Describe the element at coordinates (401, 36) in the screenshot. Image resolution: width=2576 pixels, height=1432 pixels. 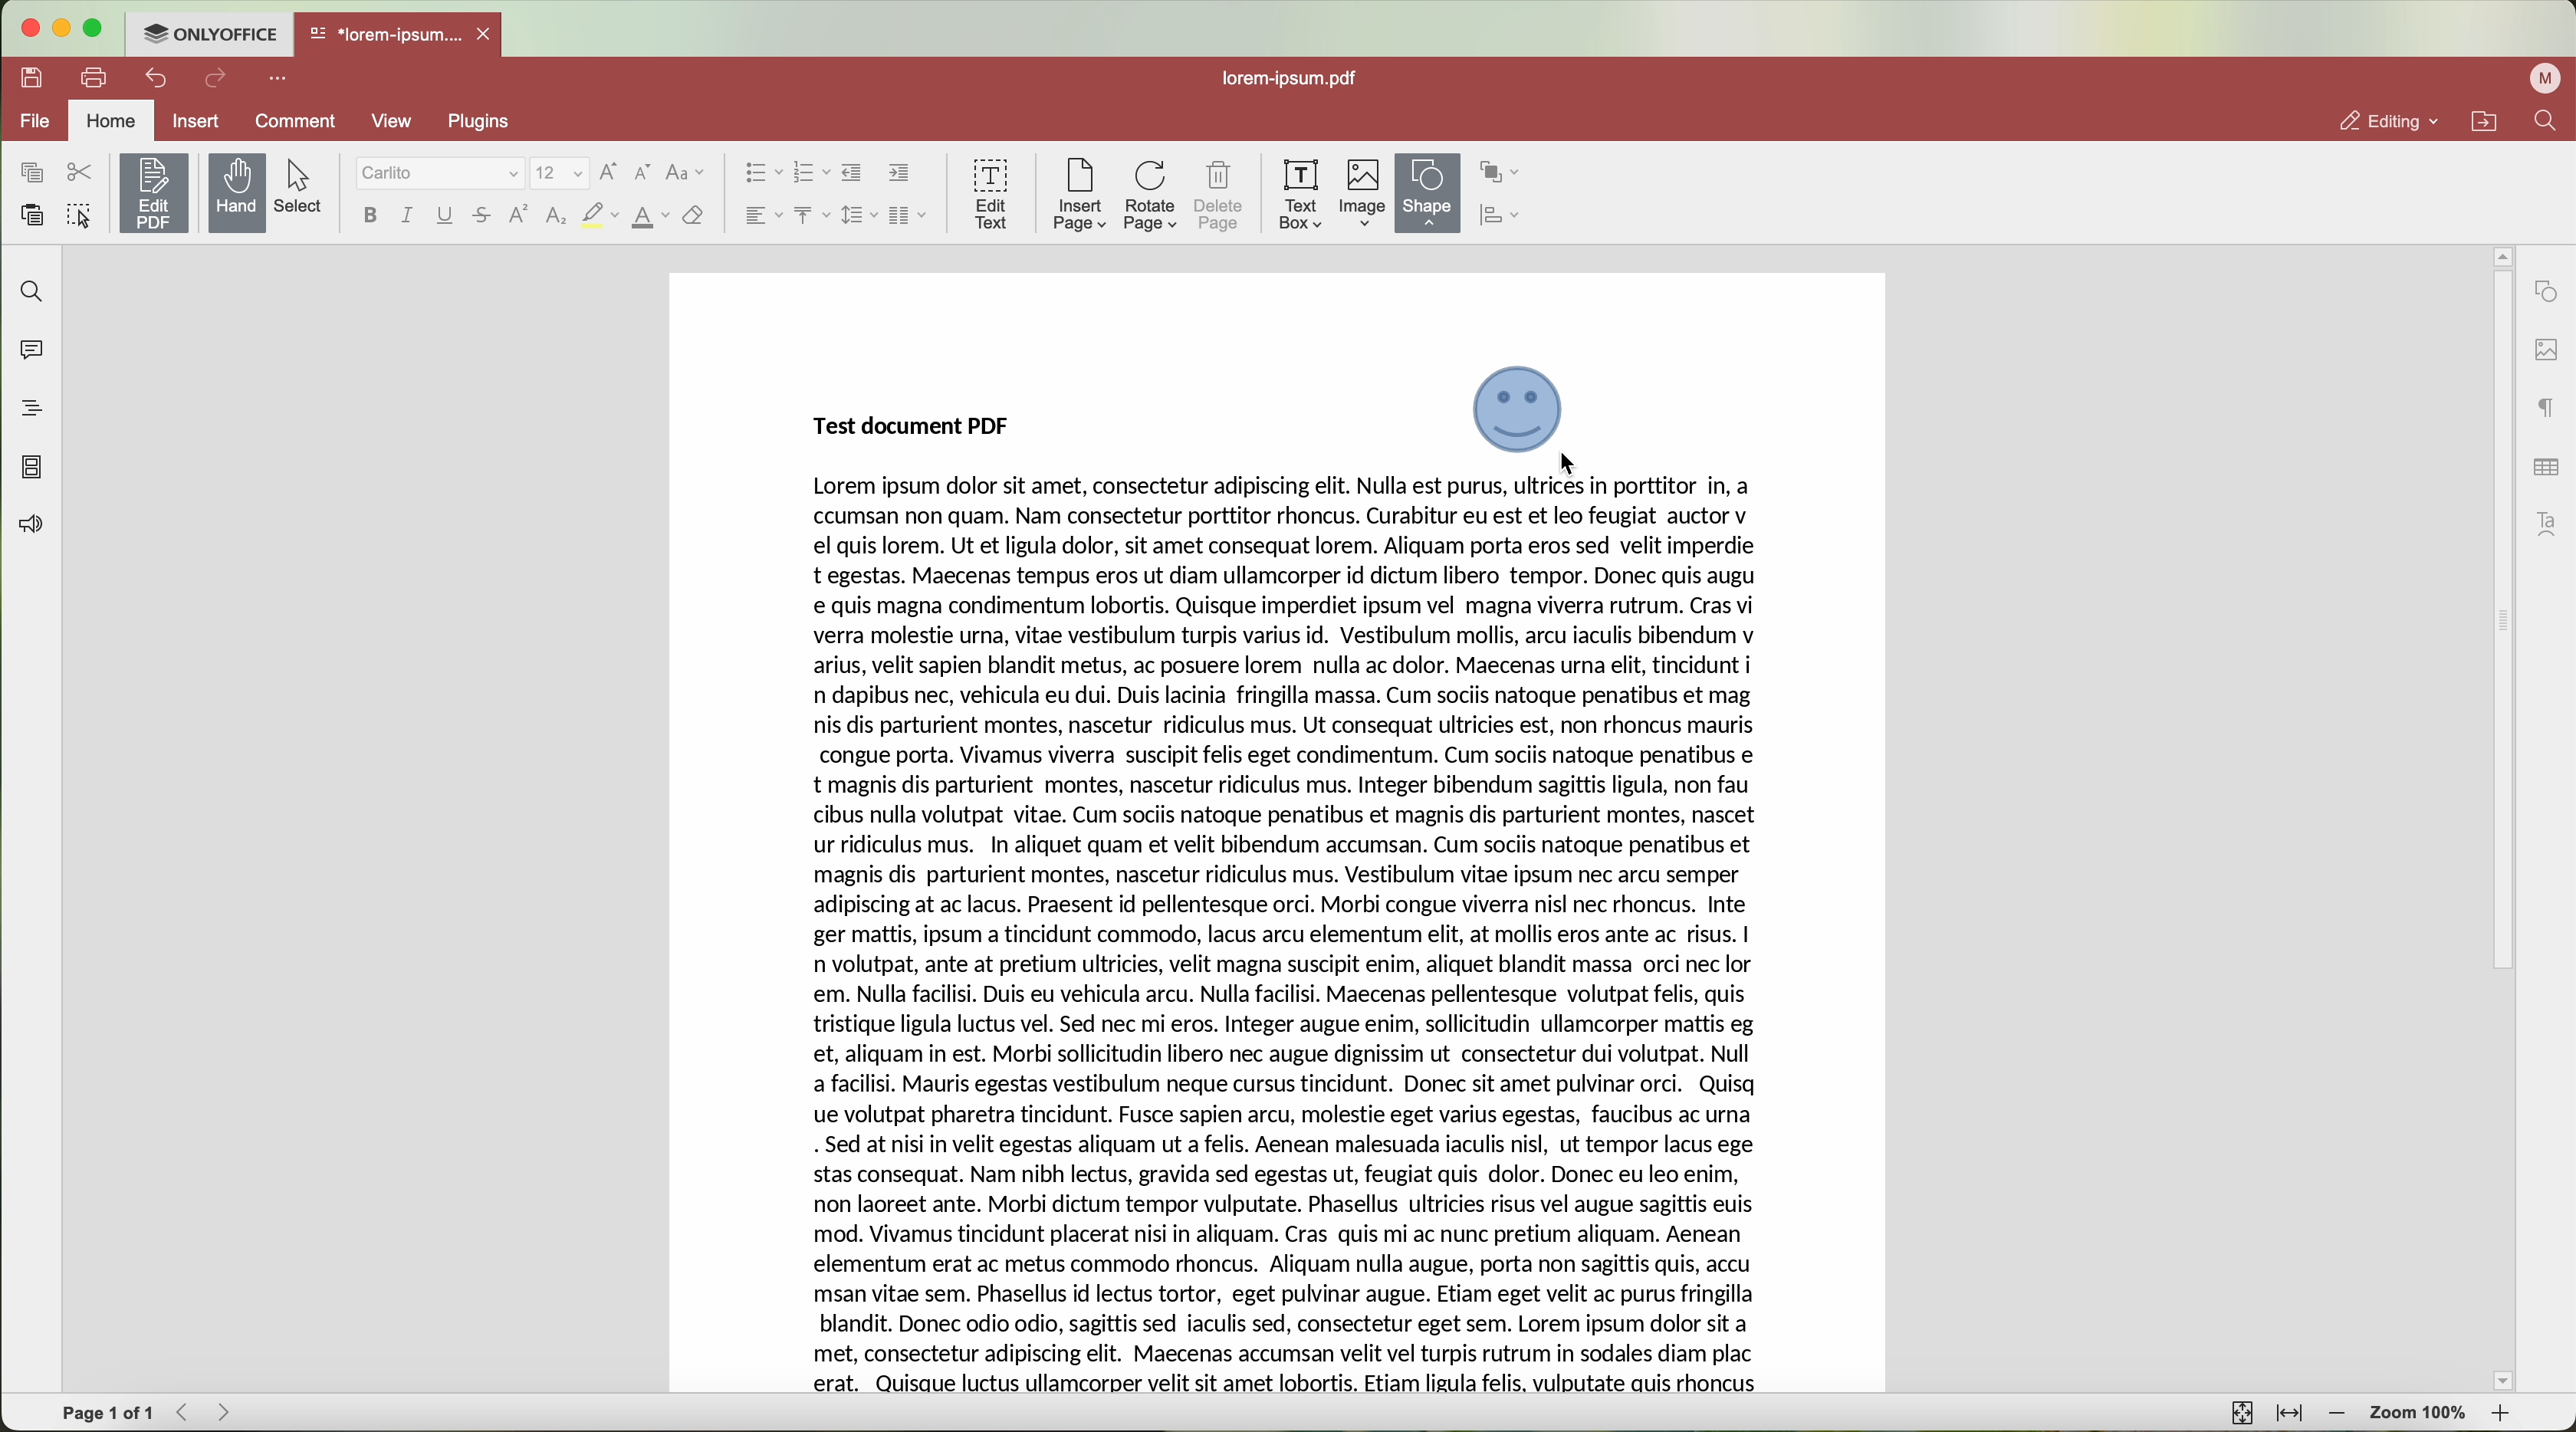
I see `open file` at that location.